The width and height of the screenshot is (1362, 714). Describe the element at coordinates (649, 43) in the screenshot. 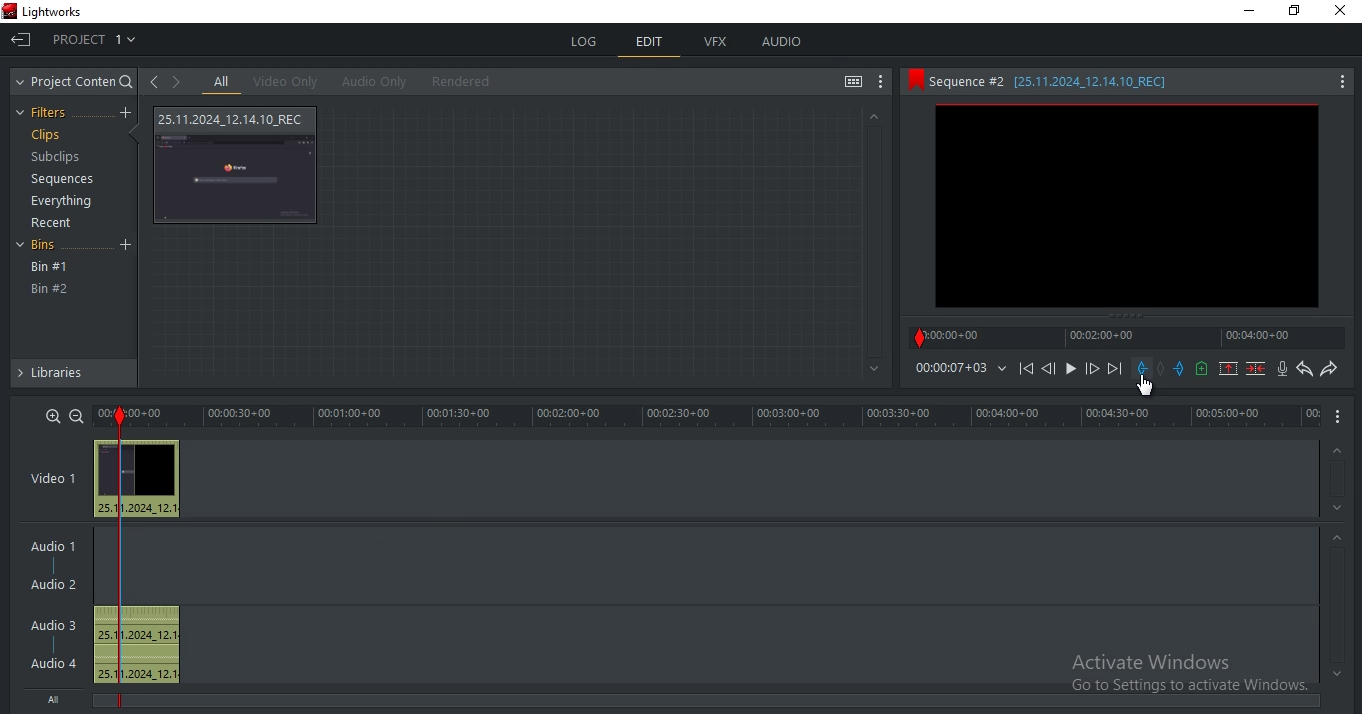

I see `edit` at that location.